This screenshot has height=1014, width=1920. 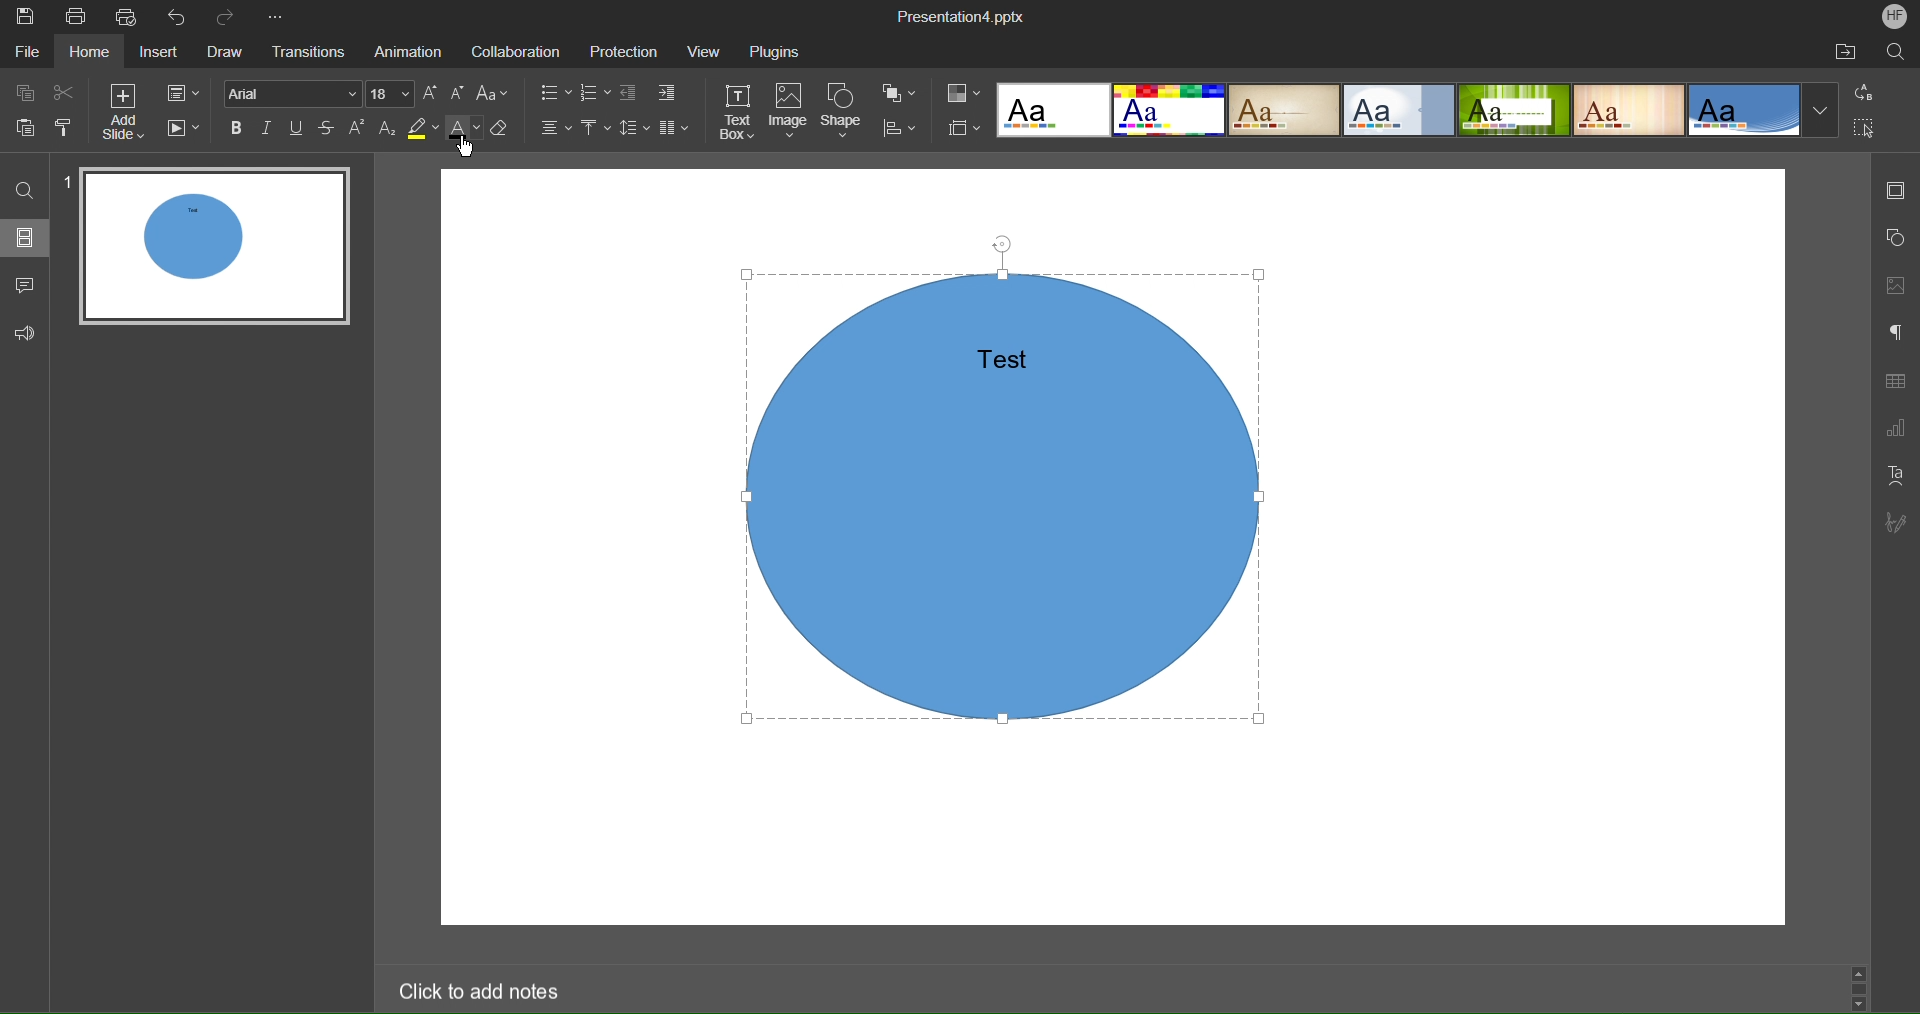 I want to click on Text Box, so click(x=742, y=112).